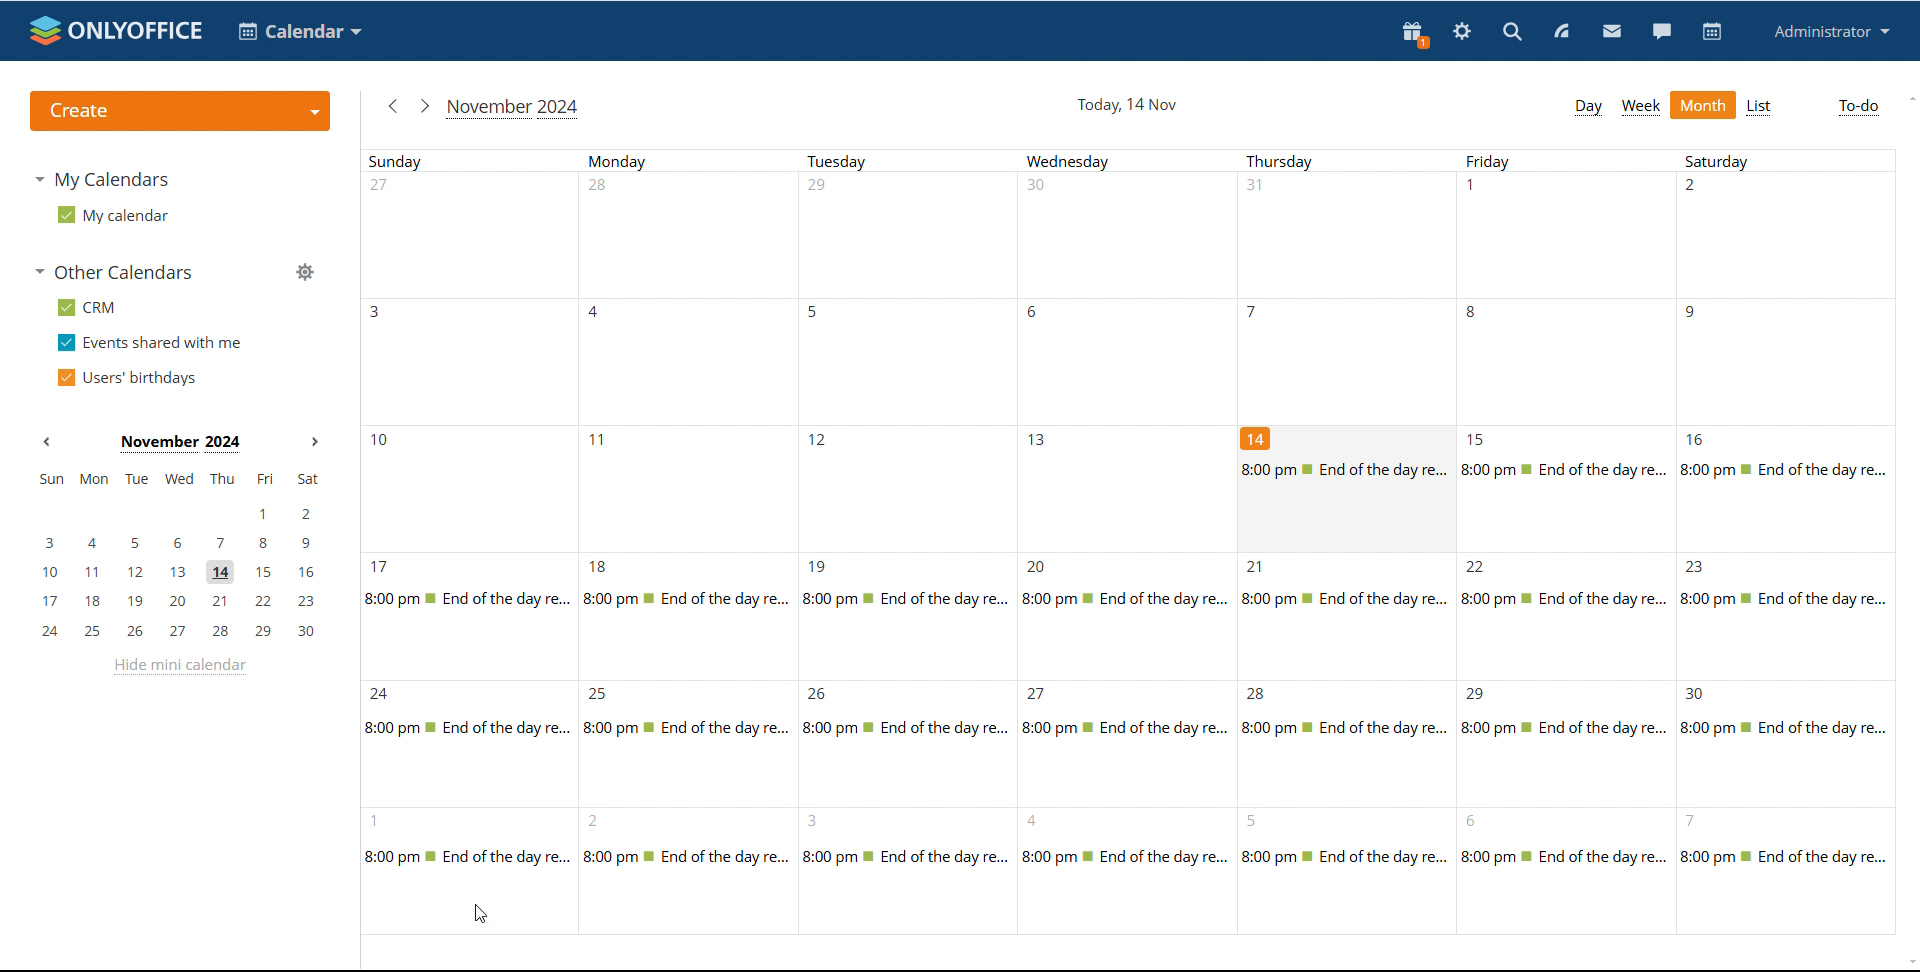 Image resolution: width=1920 pixels, height=972 pixels. I want to click on scroll up, so click(1908, 99).